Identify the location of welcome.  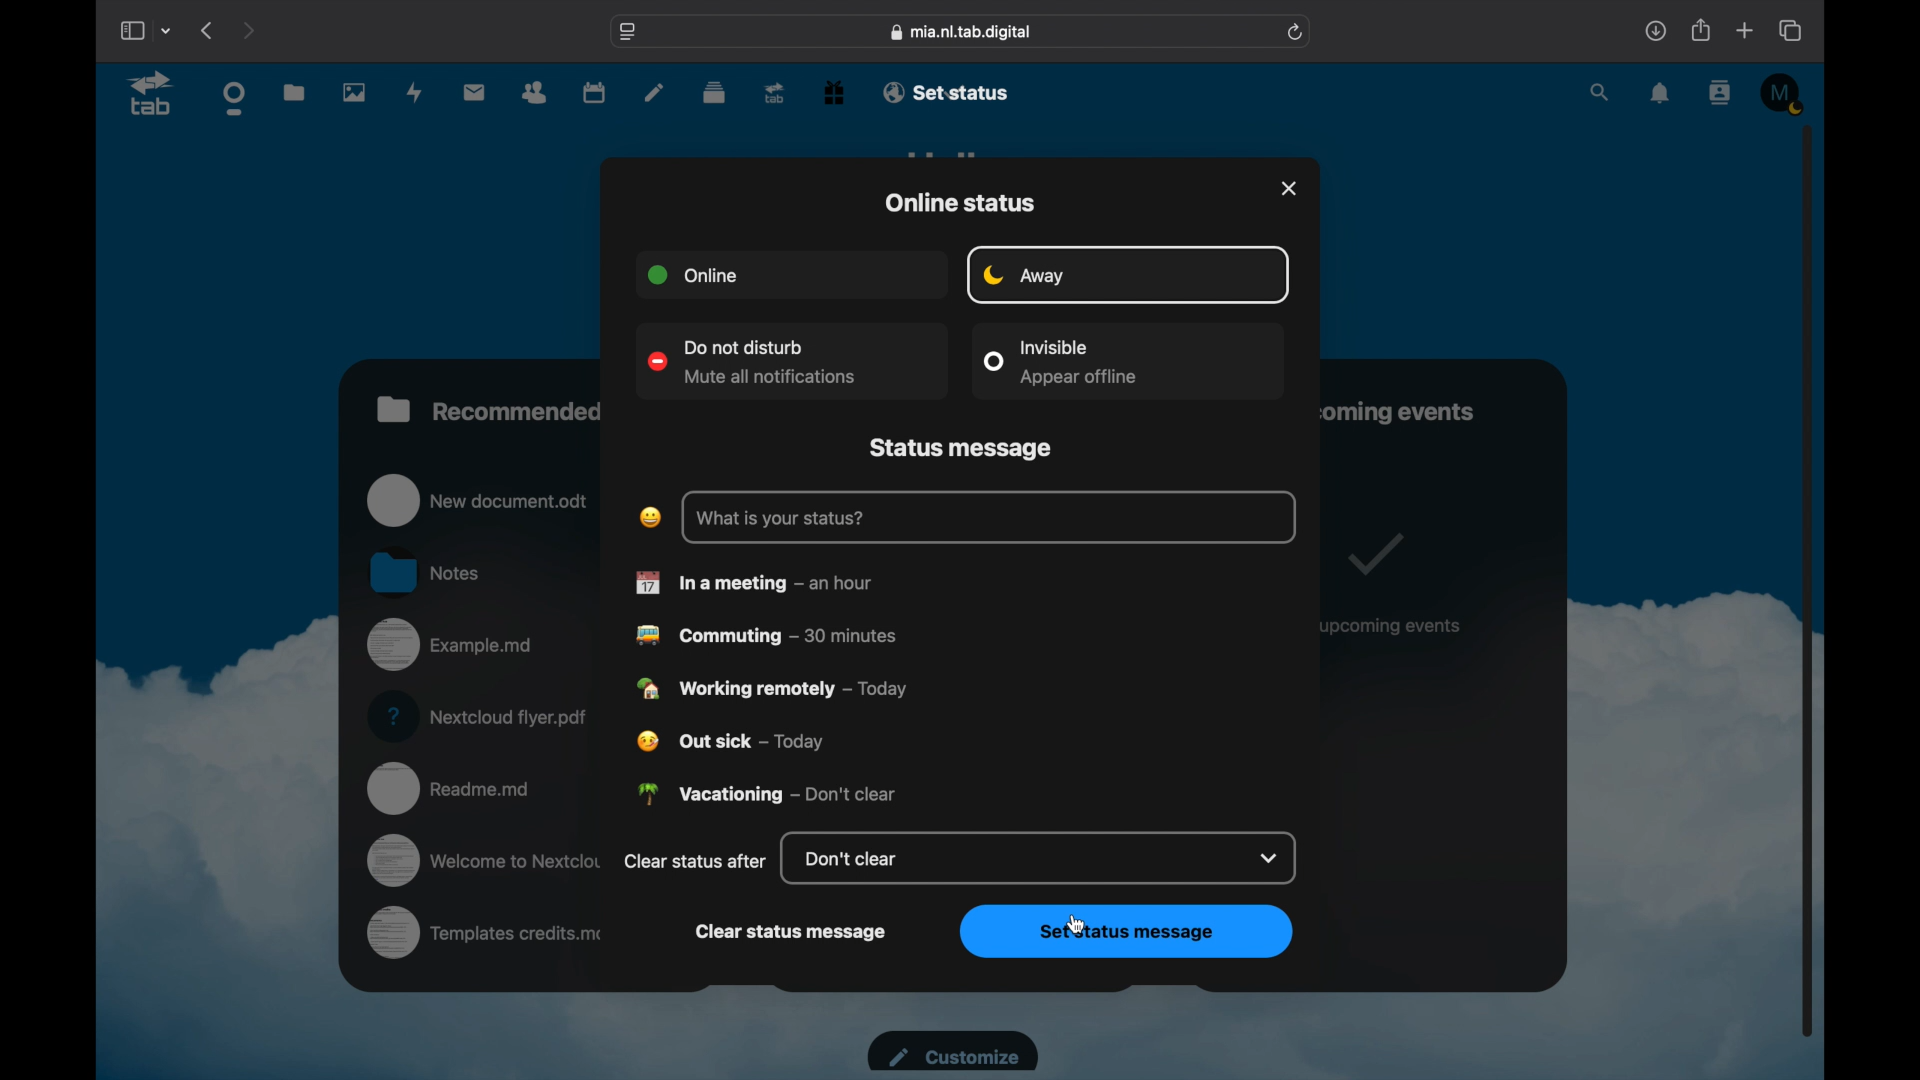
(487, 860).